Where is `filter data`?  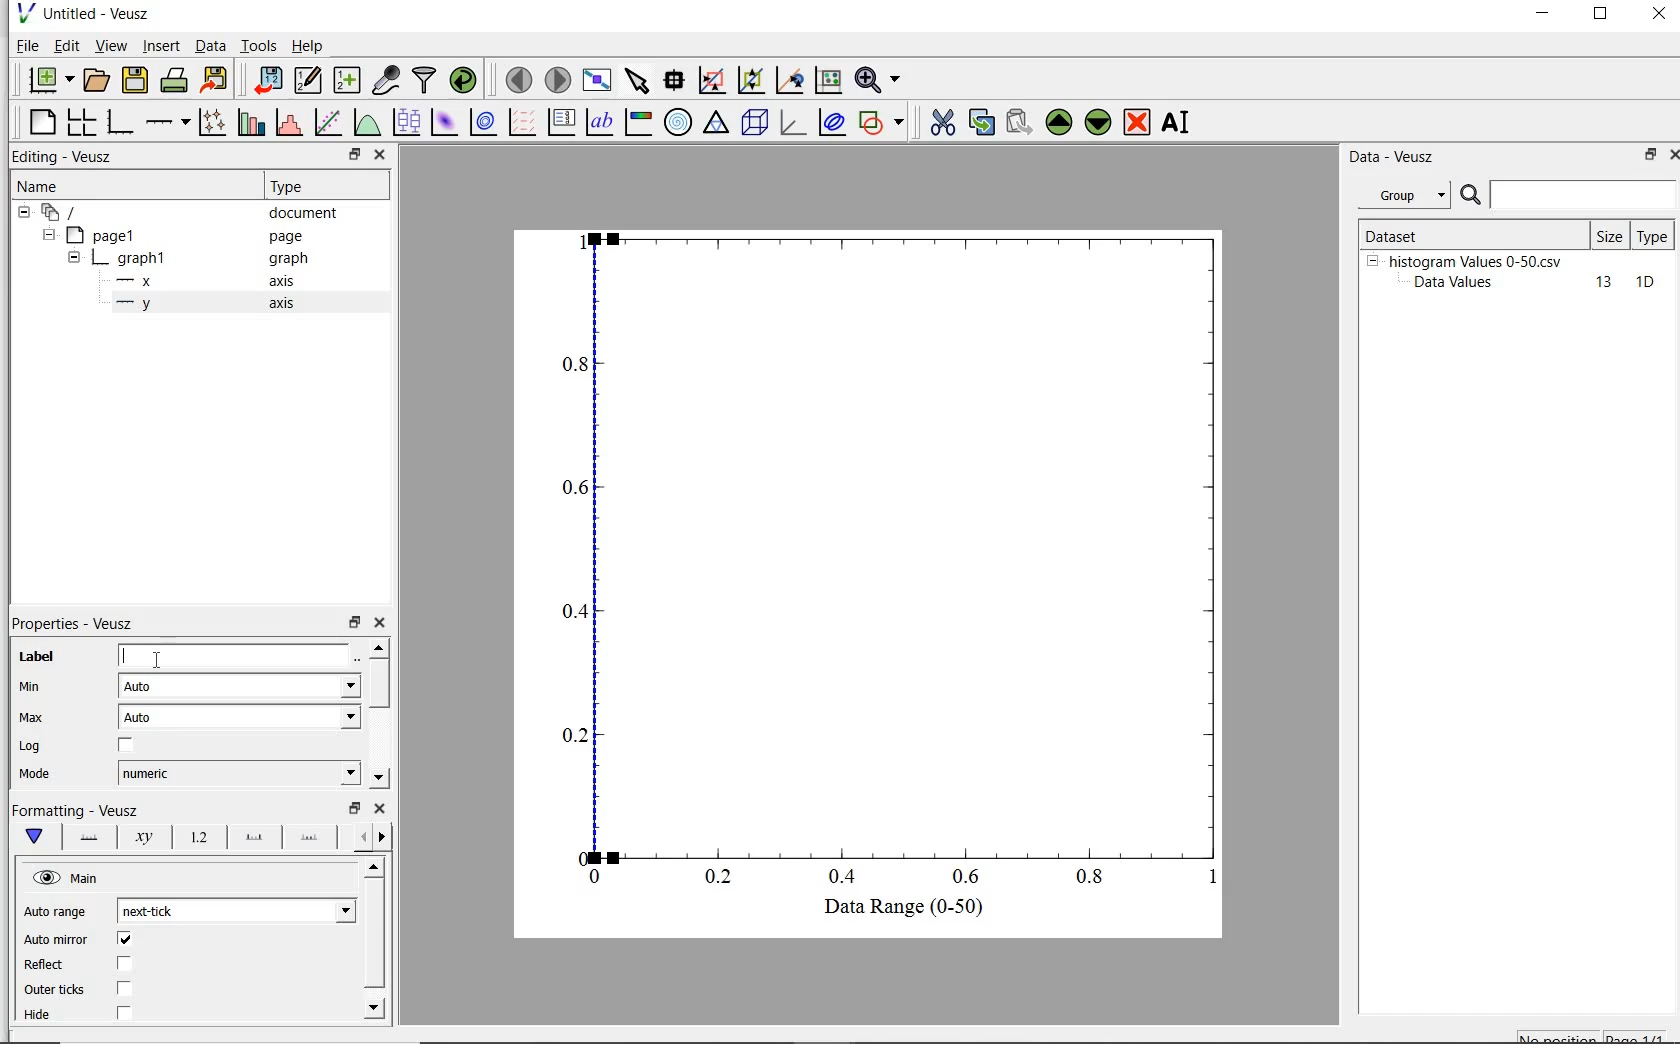 filter data is located at coordinates (425, 80).